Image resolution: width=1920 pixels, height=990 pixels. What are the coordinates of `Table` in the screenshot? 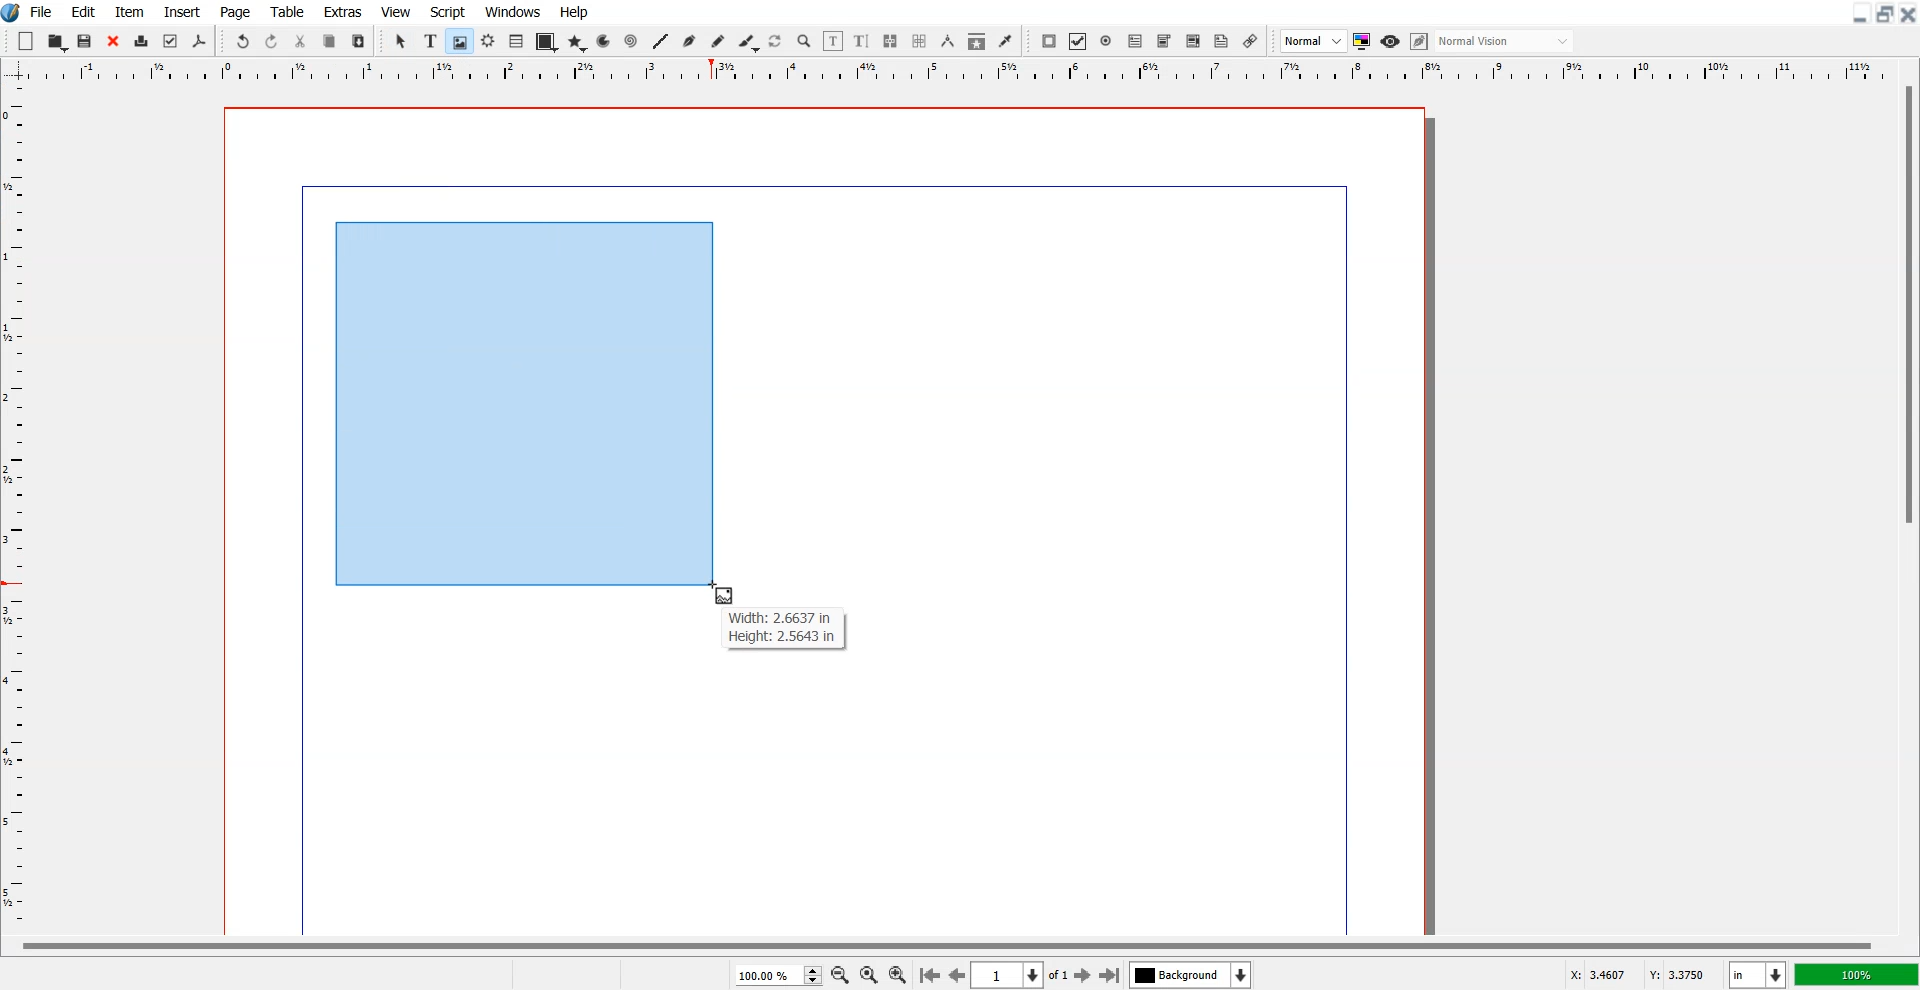 It's located at (287, 11).